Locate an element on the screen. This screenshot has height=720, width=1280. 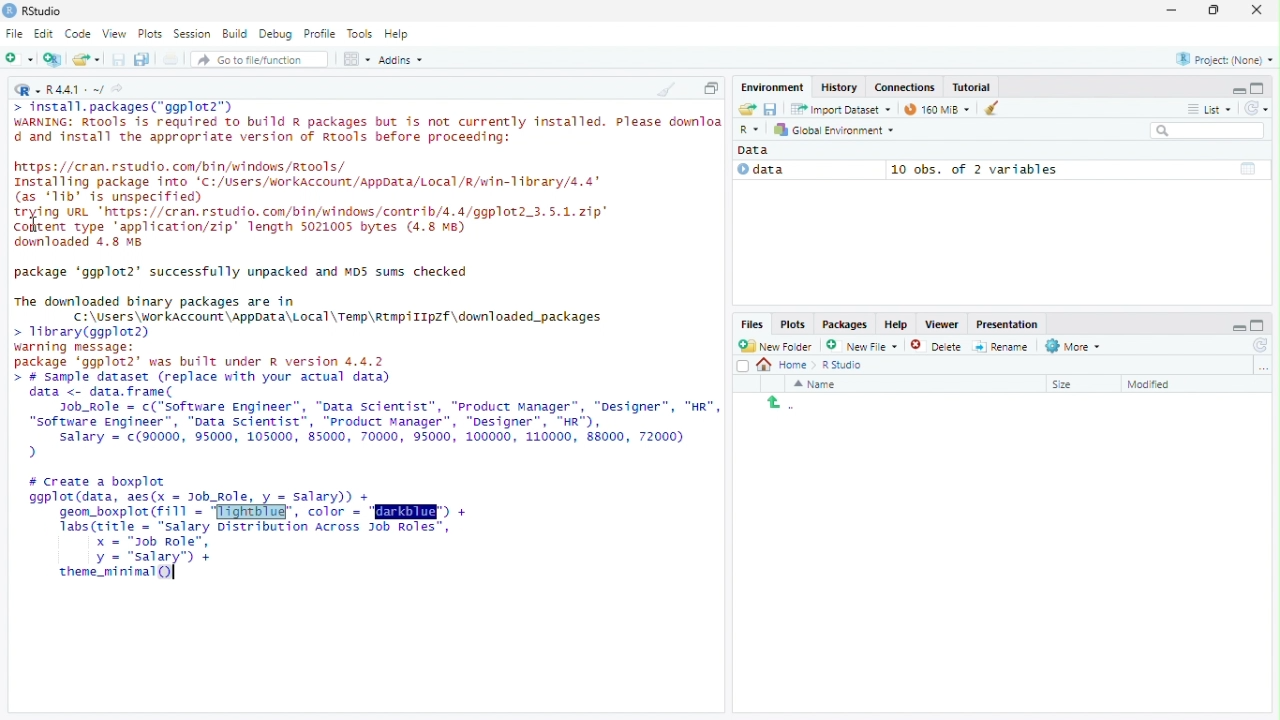
New Folder is located at coordinates (778, 346).